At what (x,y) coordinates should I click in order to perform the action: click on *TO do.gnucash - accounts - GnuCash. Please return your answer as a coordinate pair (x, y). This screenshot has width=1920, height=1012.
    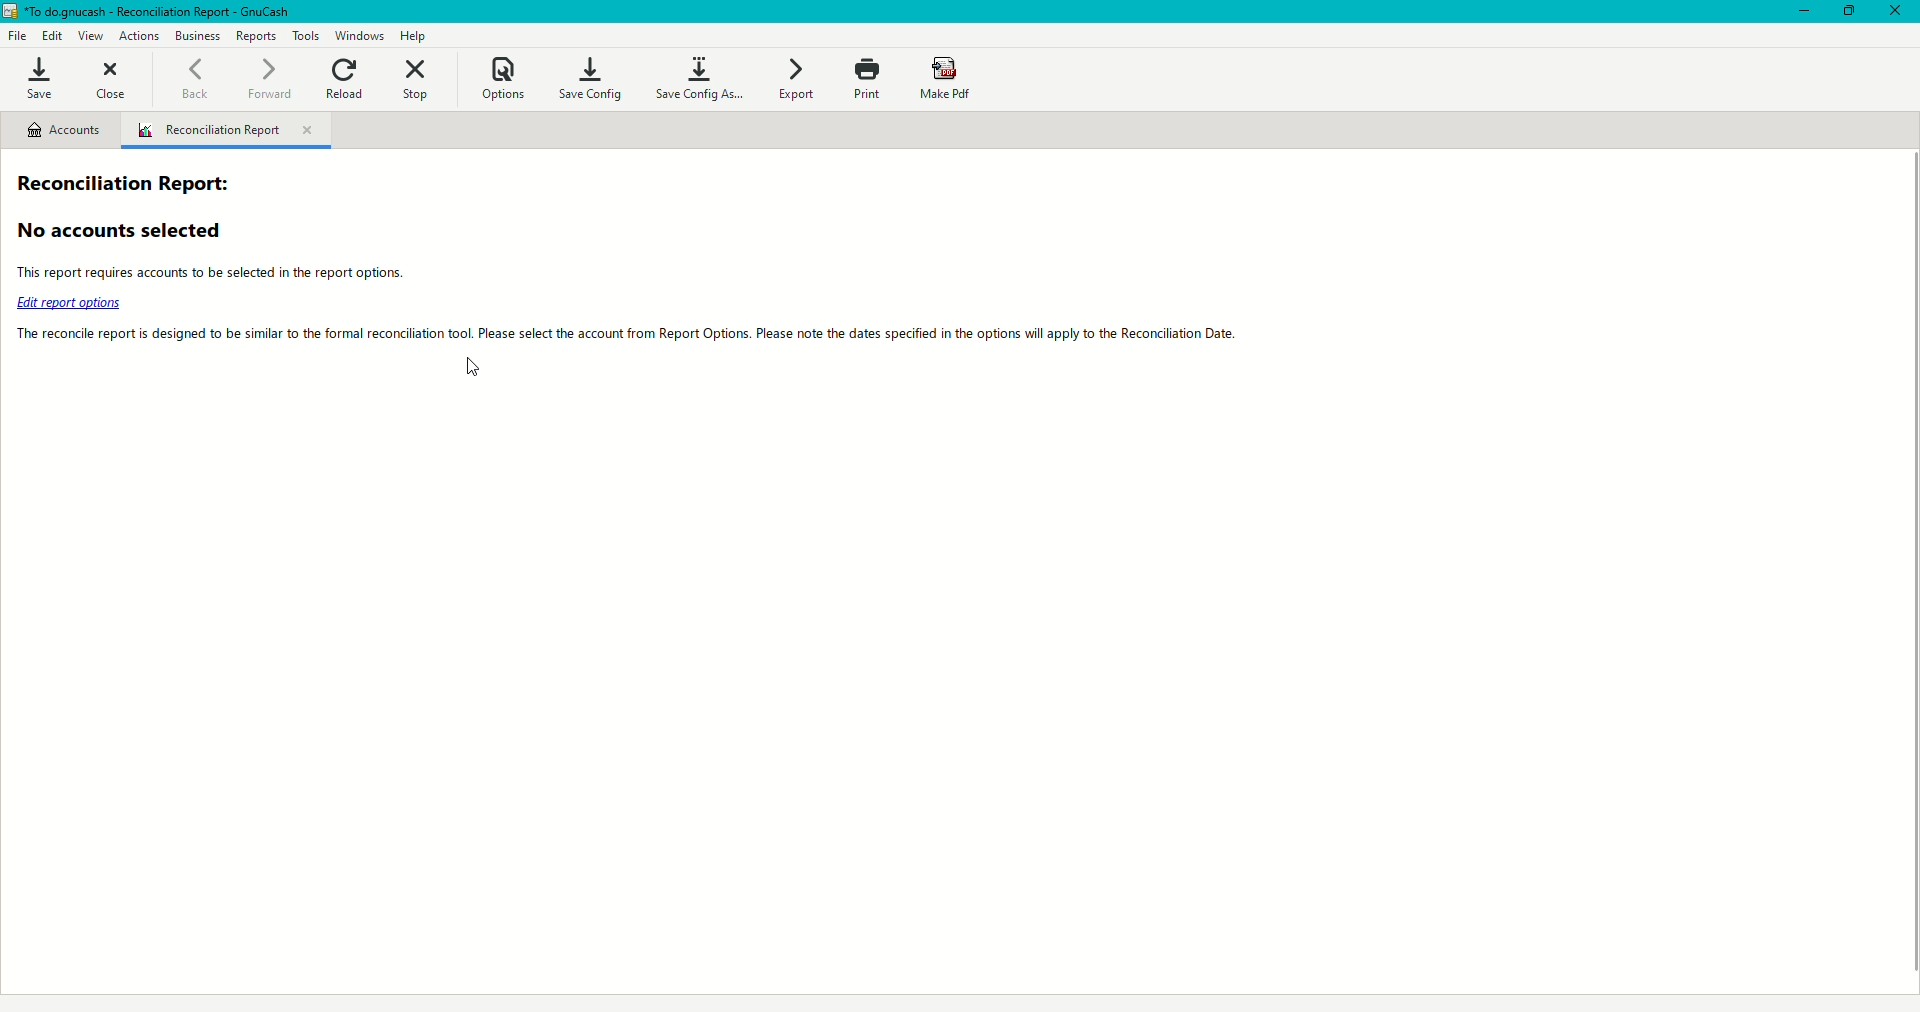
    Looking at the image, I should click on (162, 11).